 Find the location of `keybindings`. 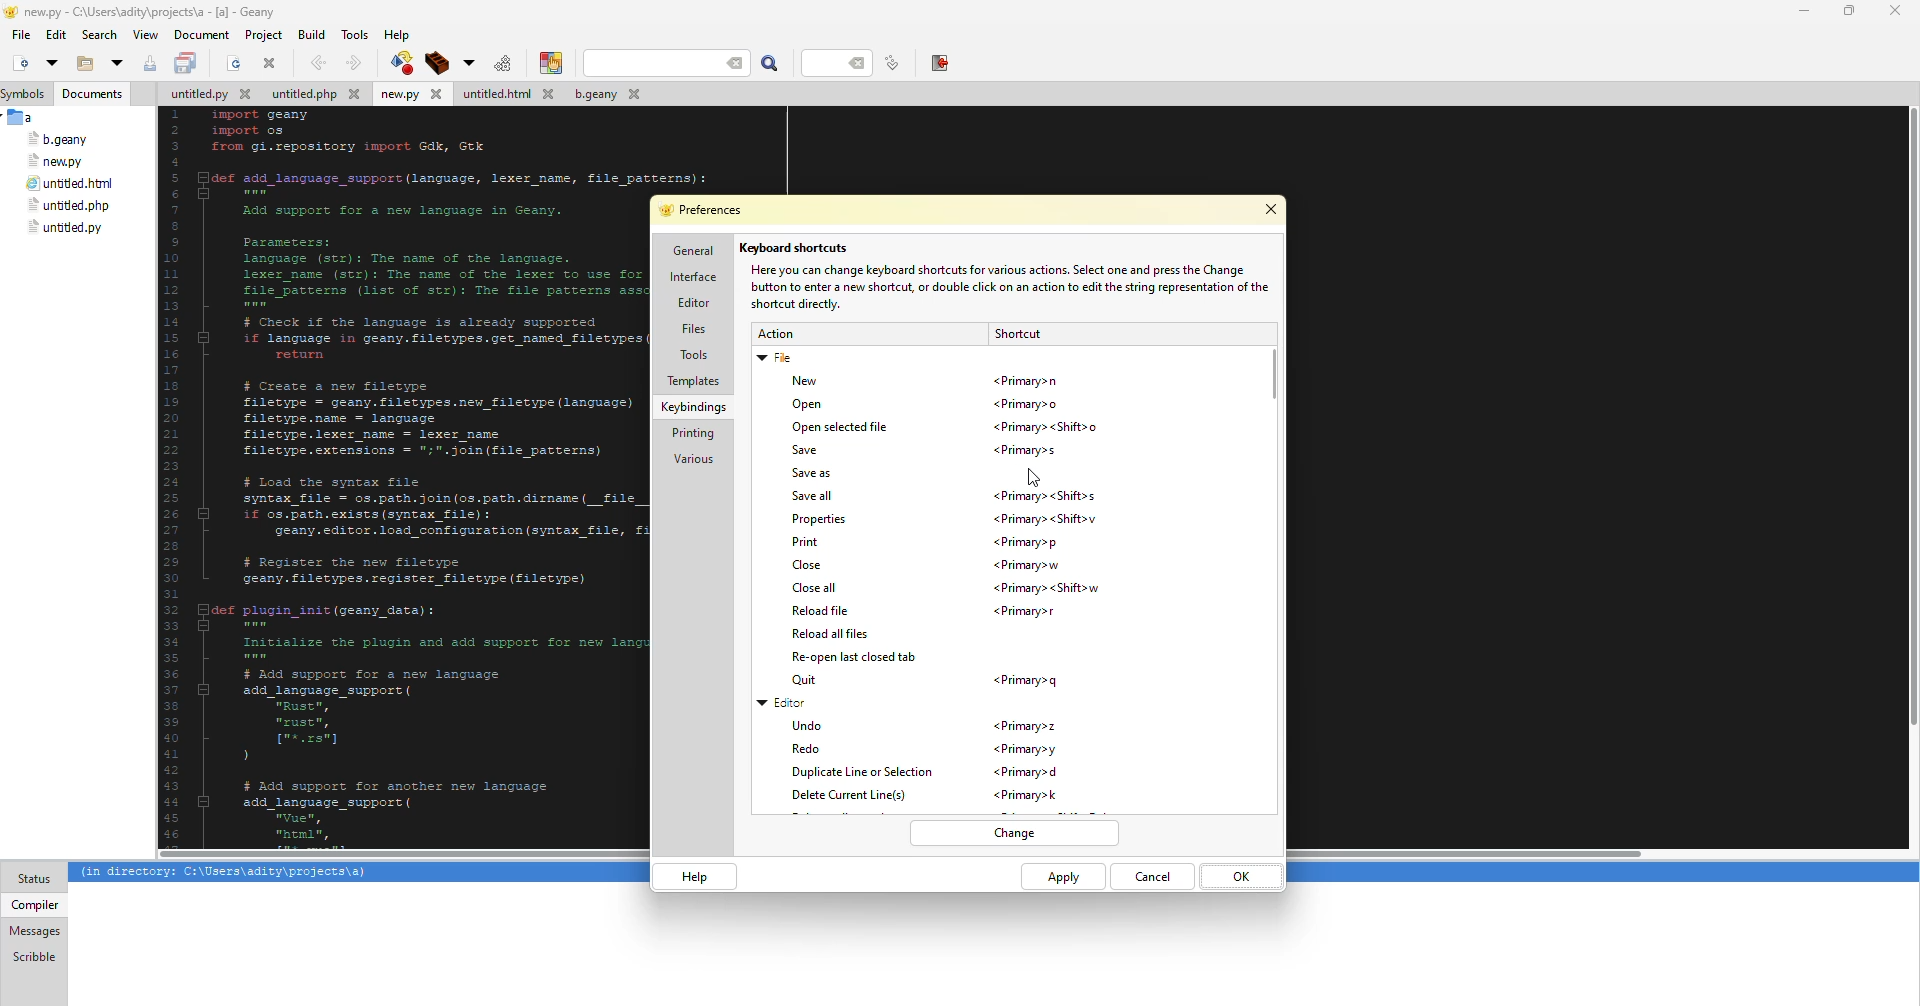

keybindings is located at coordinates (695, 407).